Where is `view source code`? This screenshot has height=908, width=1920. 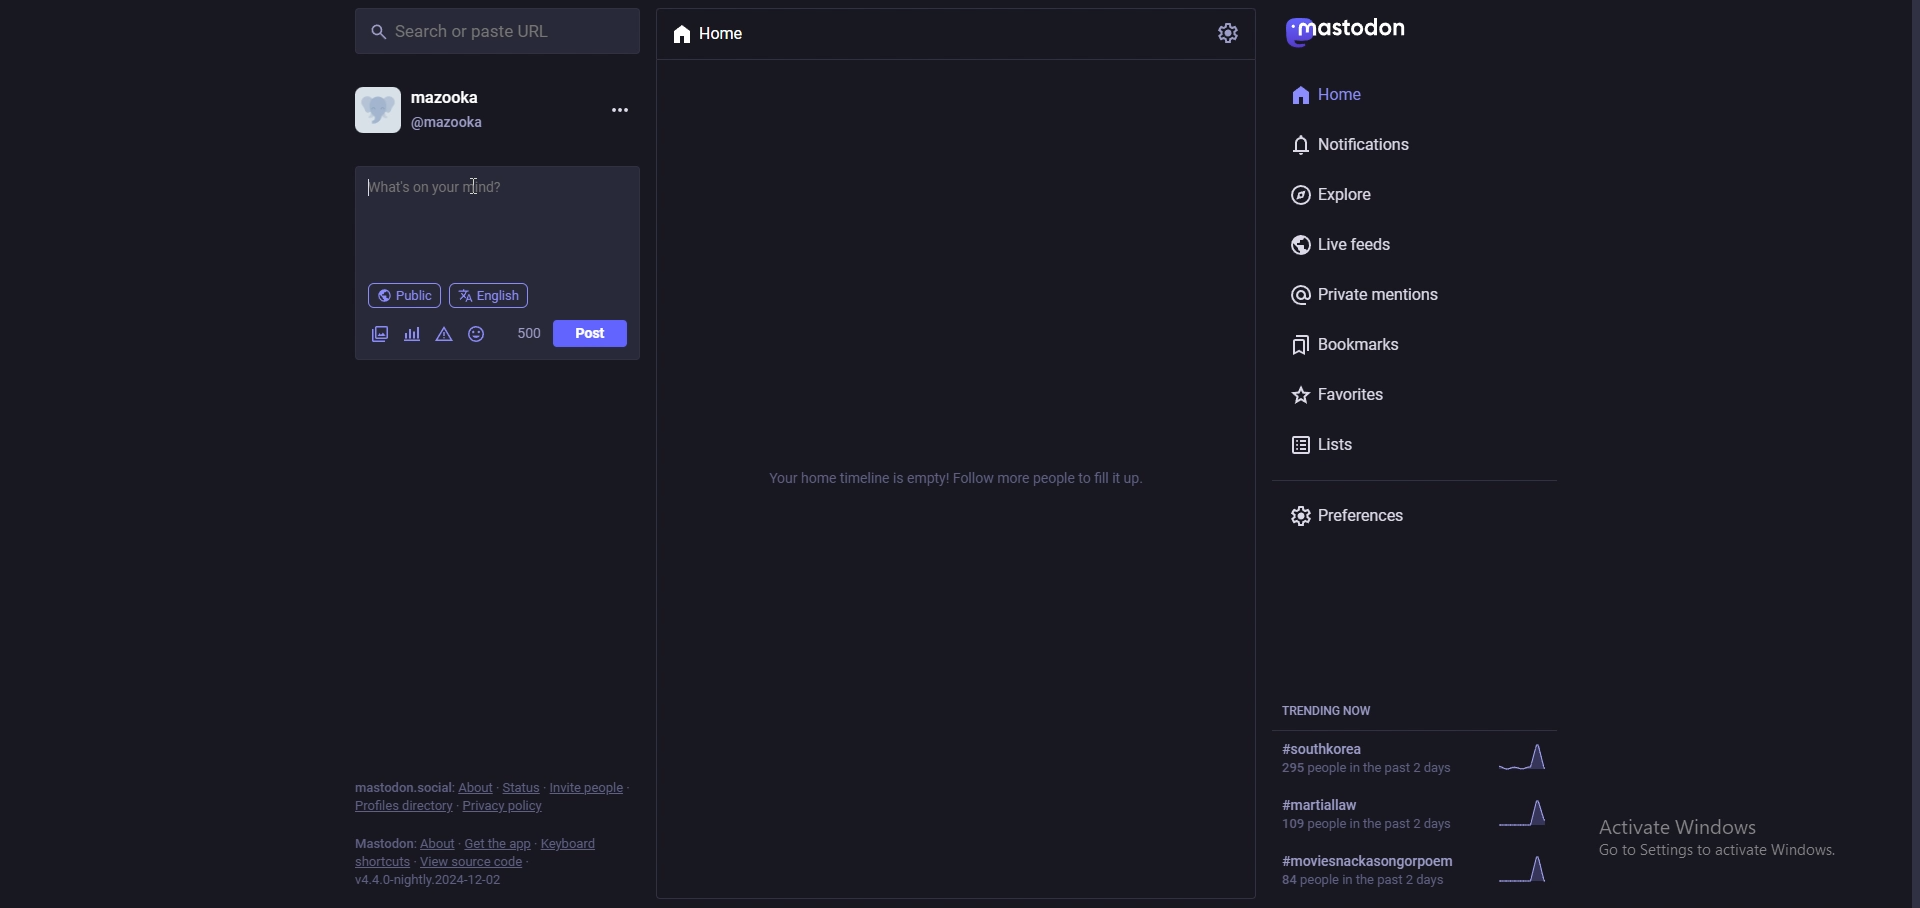
view source code is located at coordinates (473, 862).